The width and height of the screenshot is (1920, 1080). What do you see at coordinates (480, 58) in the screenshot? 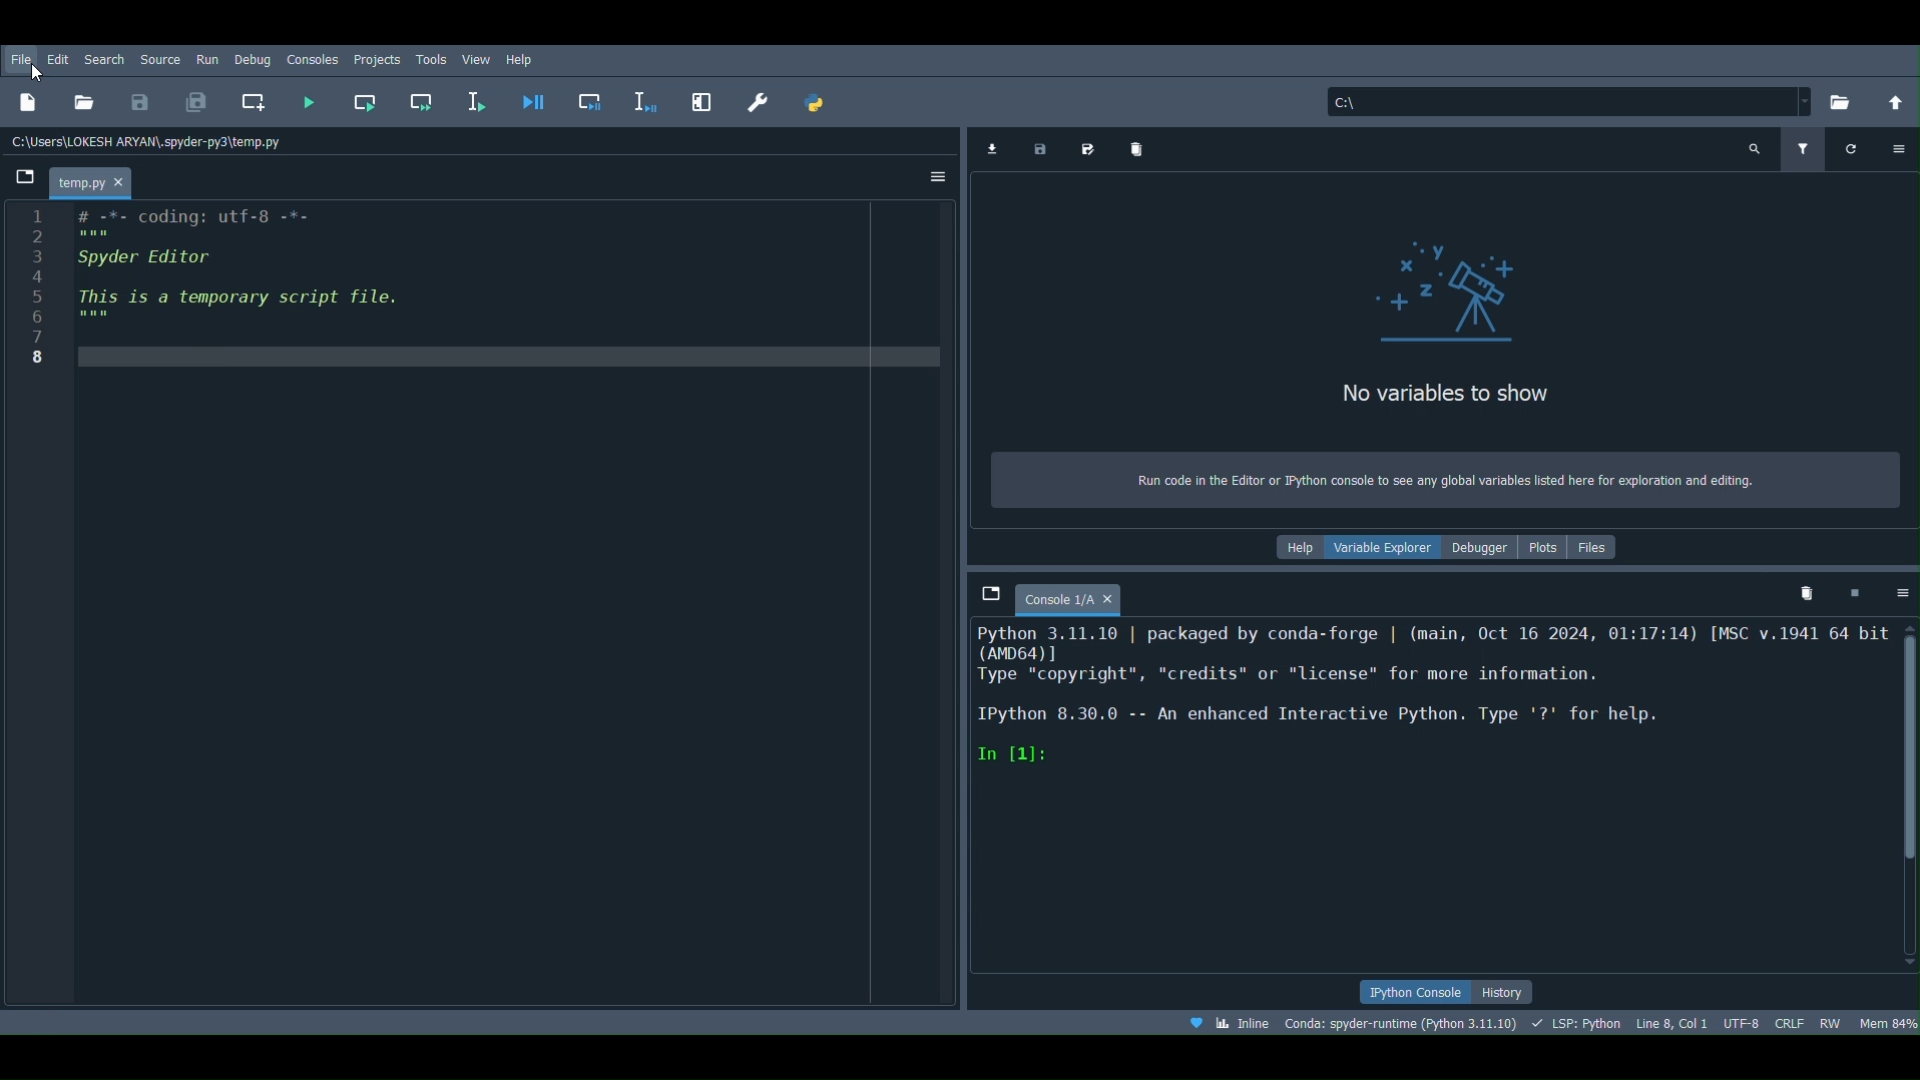
I see `View` at bounding box center [480, 58].